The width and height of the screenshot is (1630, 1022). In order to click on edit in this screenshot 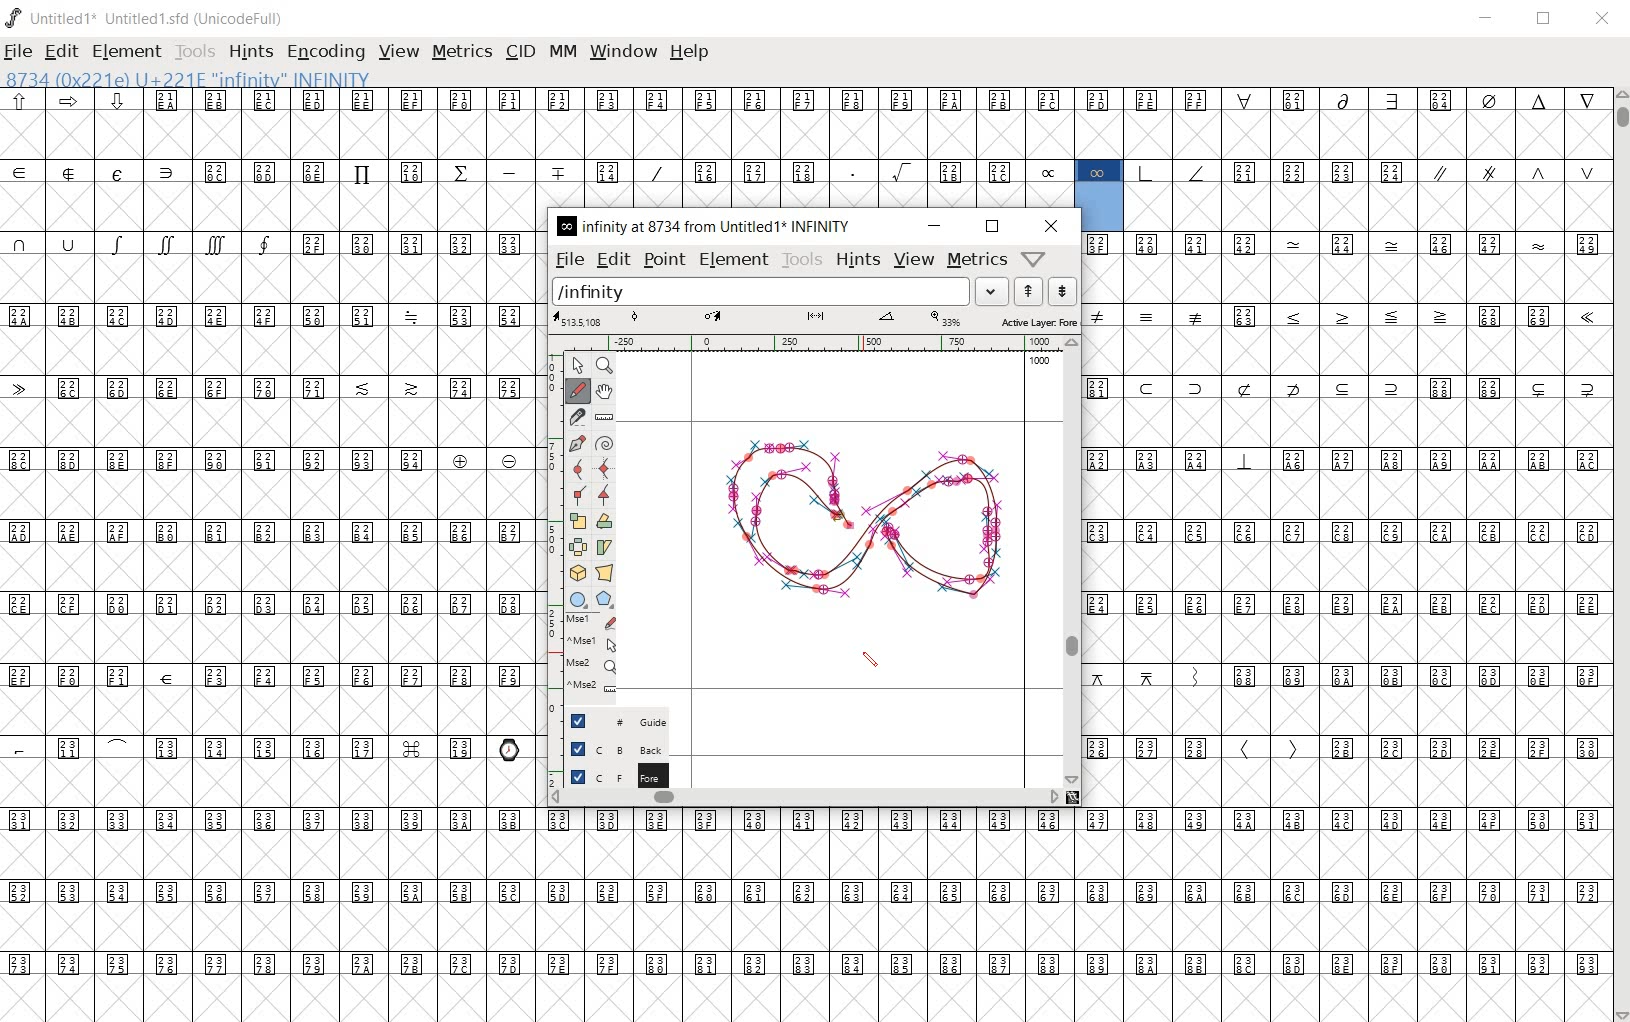, I will do `click(612, 258)`.